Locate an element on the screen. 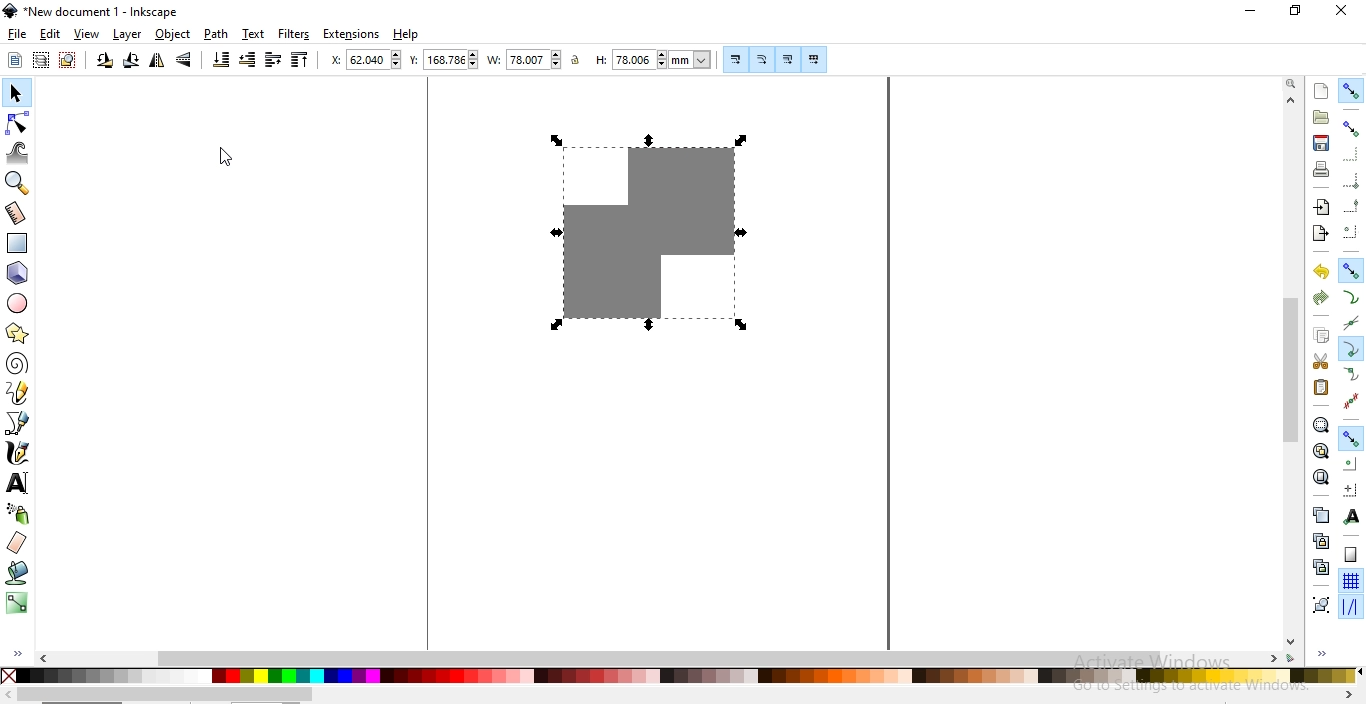 Image resolution: width=1366 pixels, height=704 pixels. create circles, arcs and ellipses is located at coordinates (18, 304).